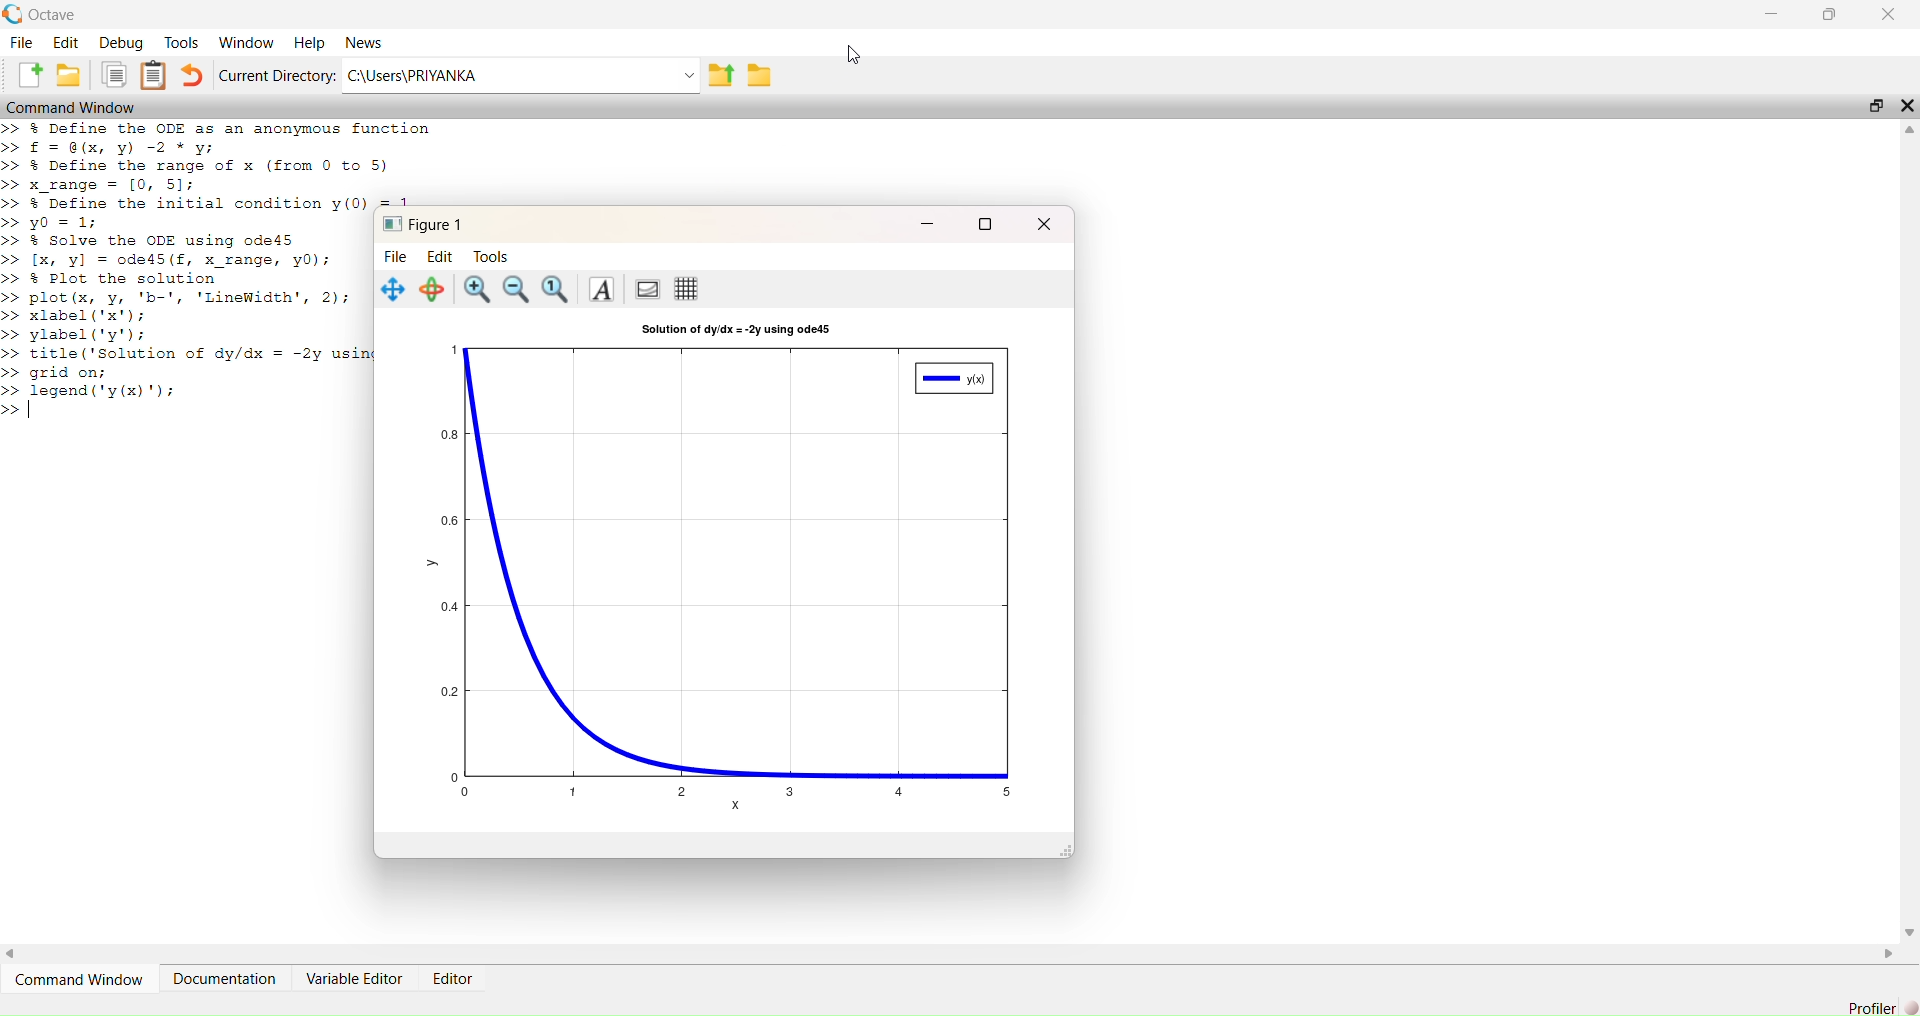 Image resolution: width=1920 pixels, height=1016 pixels. I want to click on minimize, so click(1772, 14).